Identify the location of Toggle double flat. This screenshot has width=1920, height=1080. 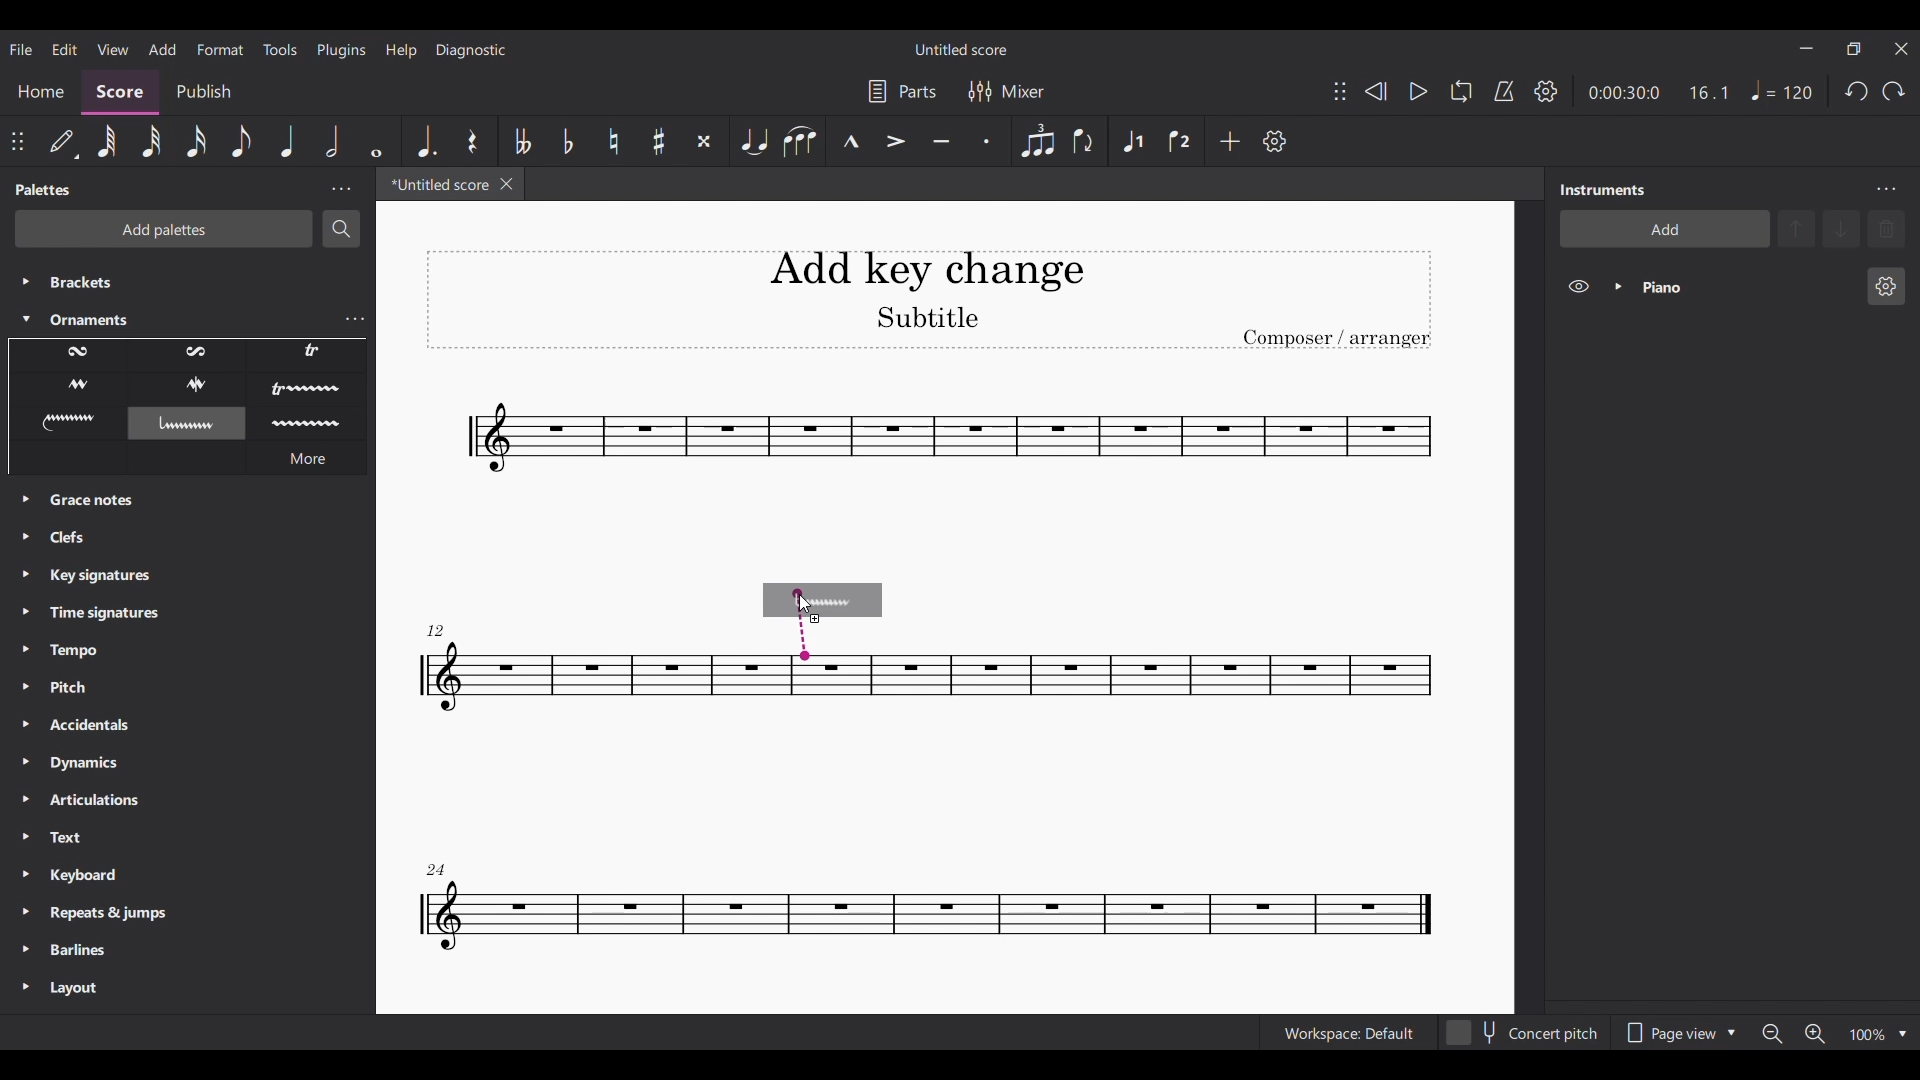
(522, 141).